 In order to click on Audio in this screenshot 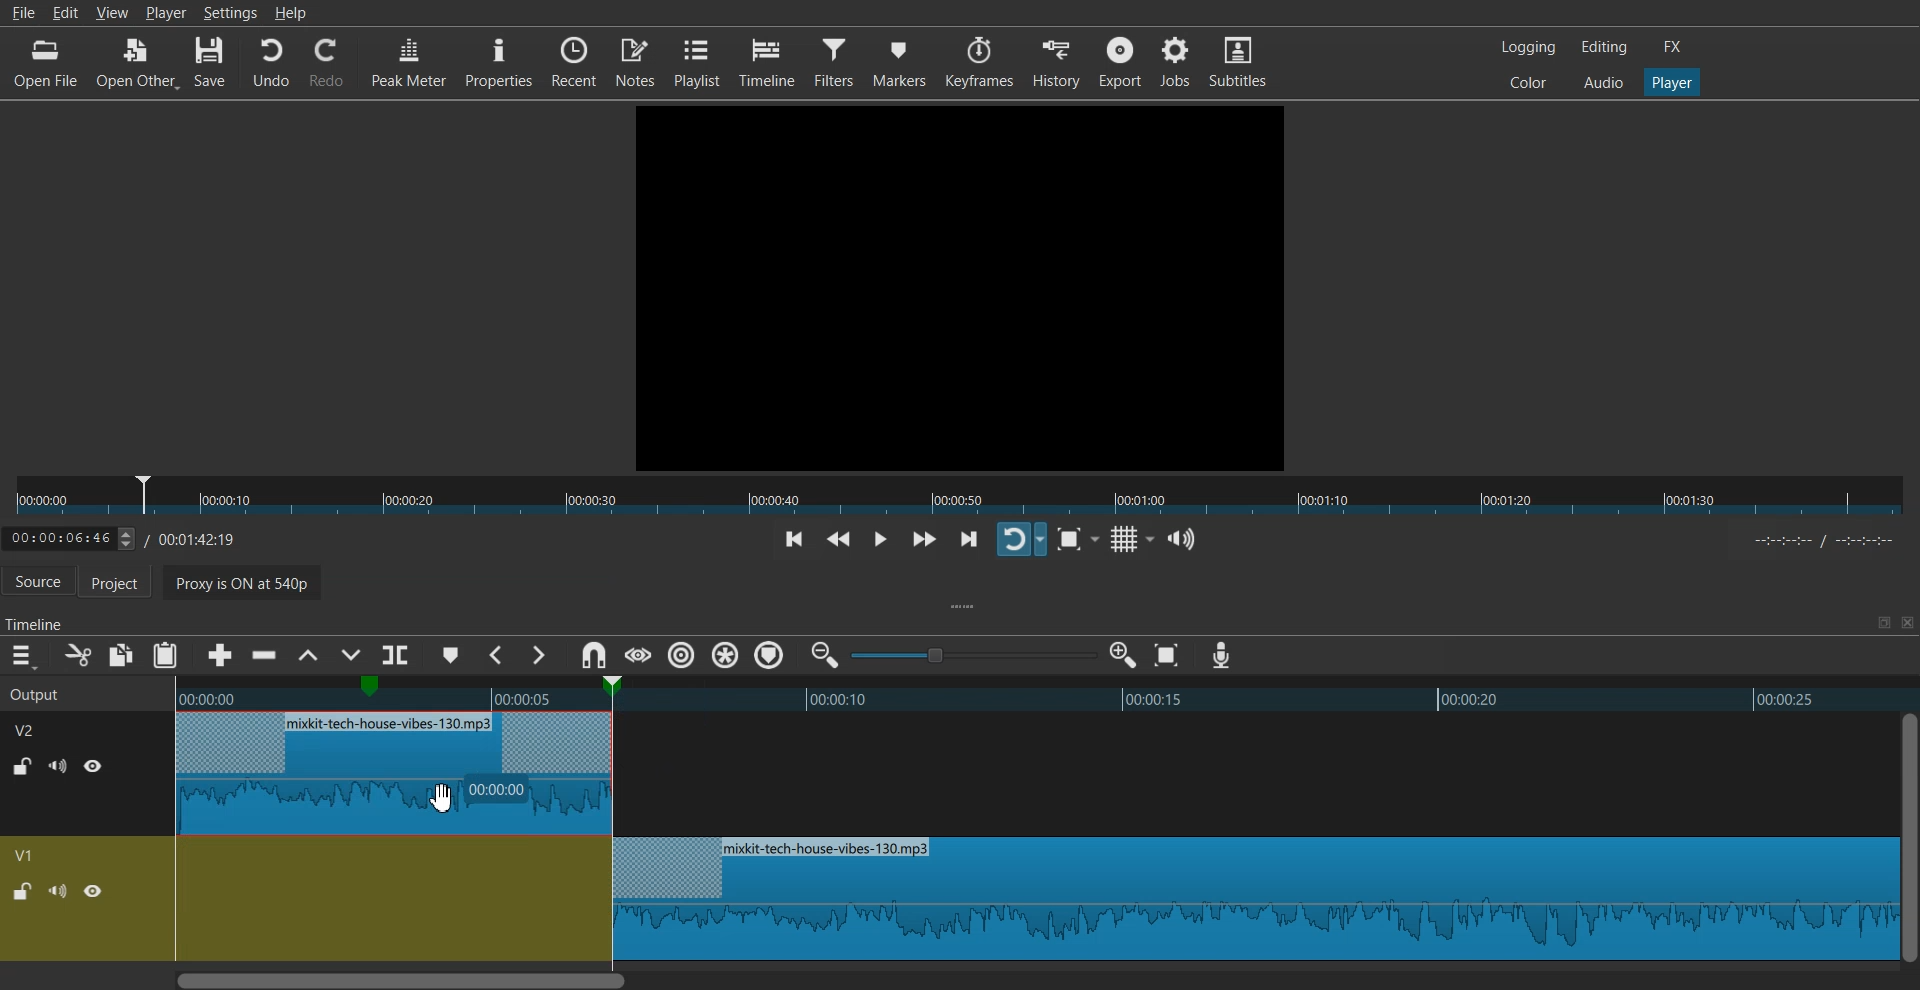, I will do `click(1603, 81)`.